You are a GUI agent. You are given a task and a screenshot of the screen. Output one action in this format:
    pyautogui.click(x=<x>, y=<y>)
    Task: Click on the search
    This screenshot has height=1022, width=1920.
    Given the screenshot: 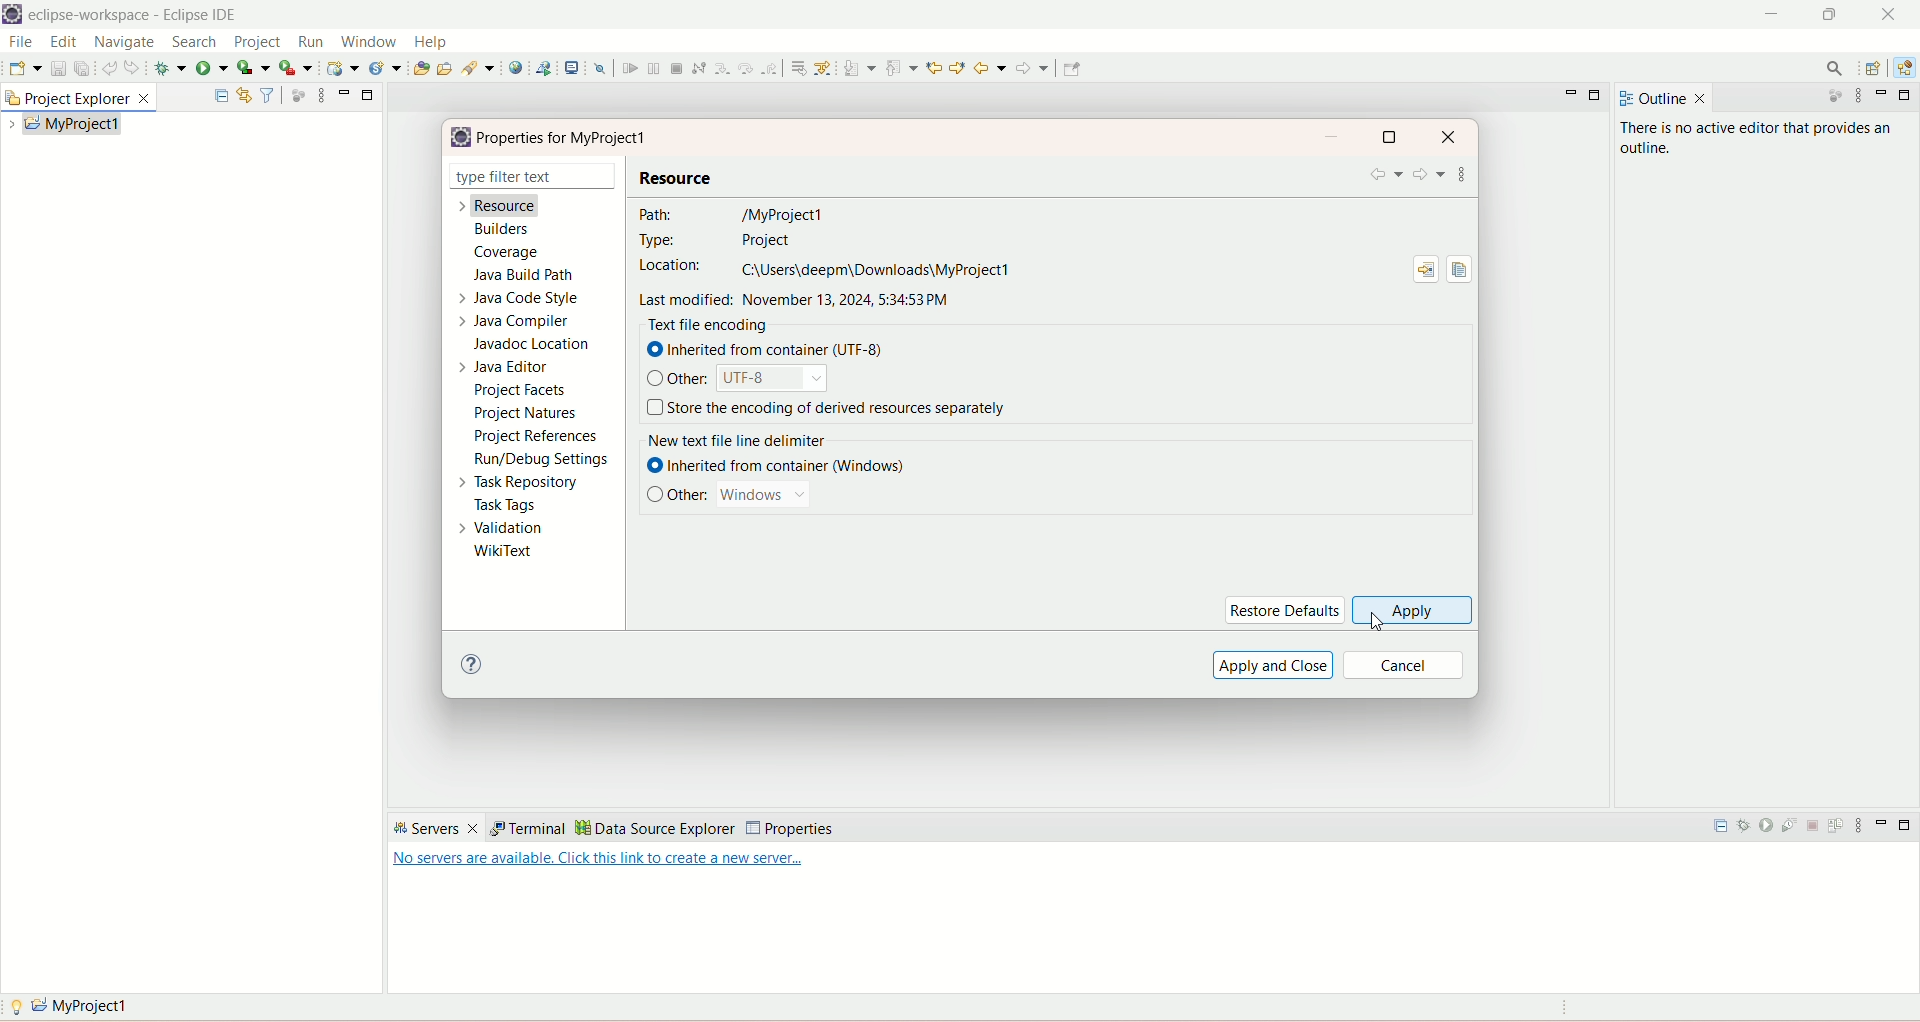 What is the action you would take?
    pyautogui.click(x=194, y=42)
    